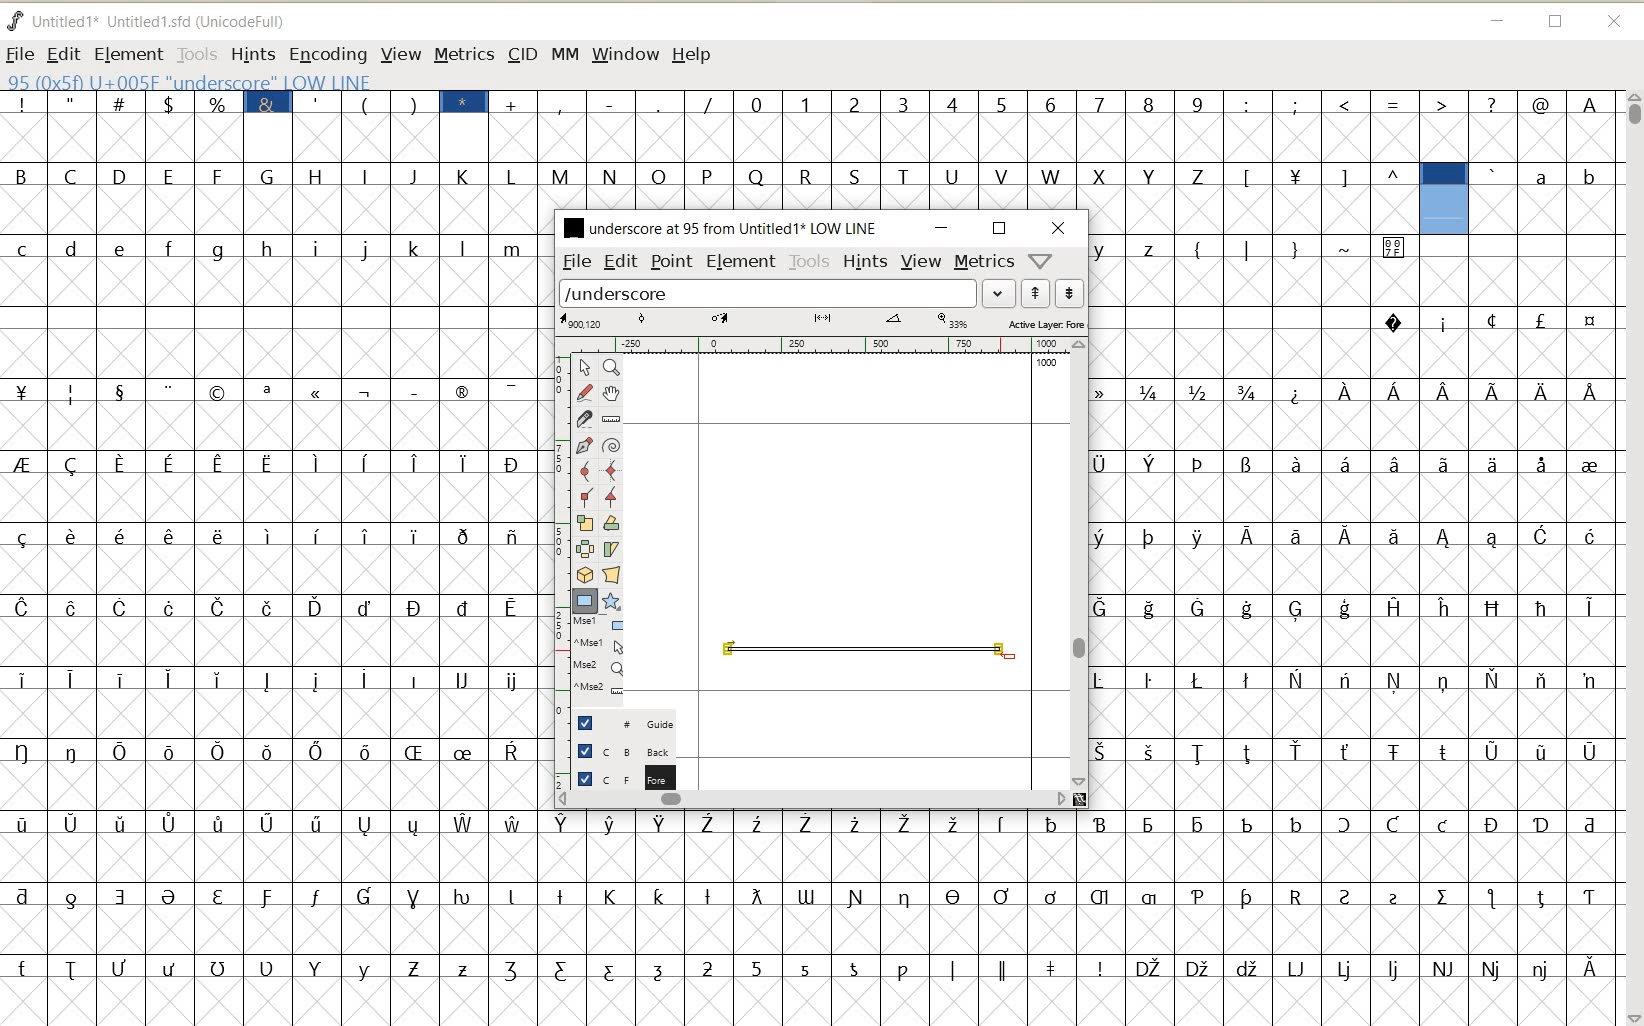 The height and width of the screenshot is (1026, 1644). What do you see at coordinates (612, 419) in the screenshot?
I see `measure a distance, angle between points` at bounding box center [612, 419].